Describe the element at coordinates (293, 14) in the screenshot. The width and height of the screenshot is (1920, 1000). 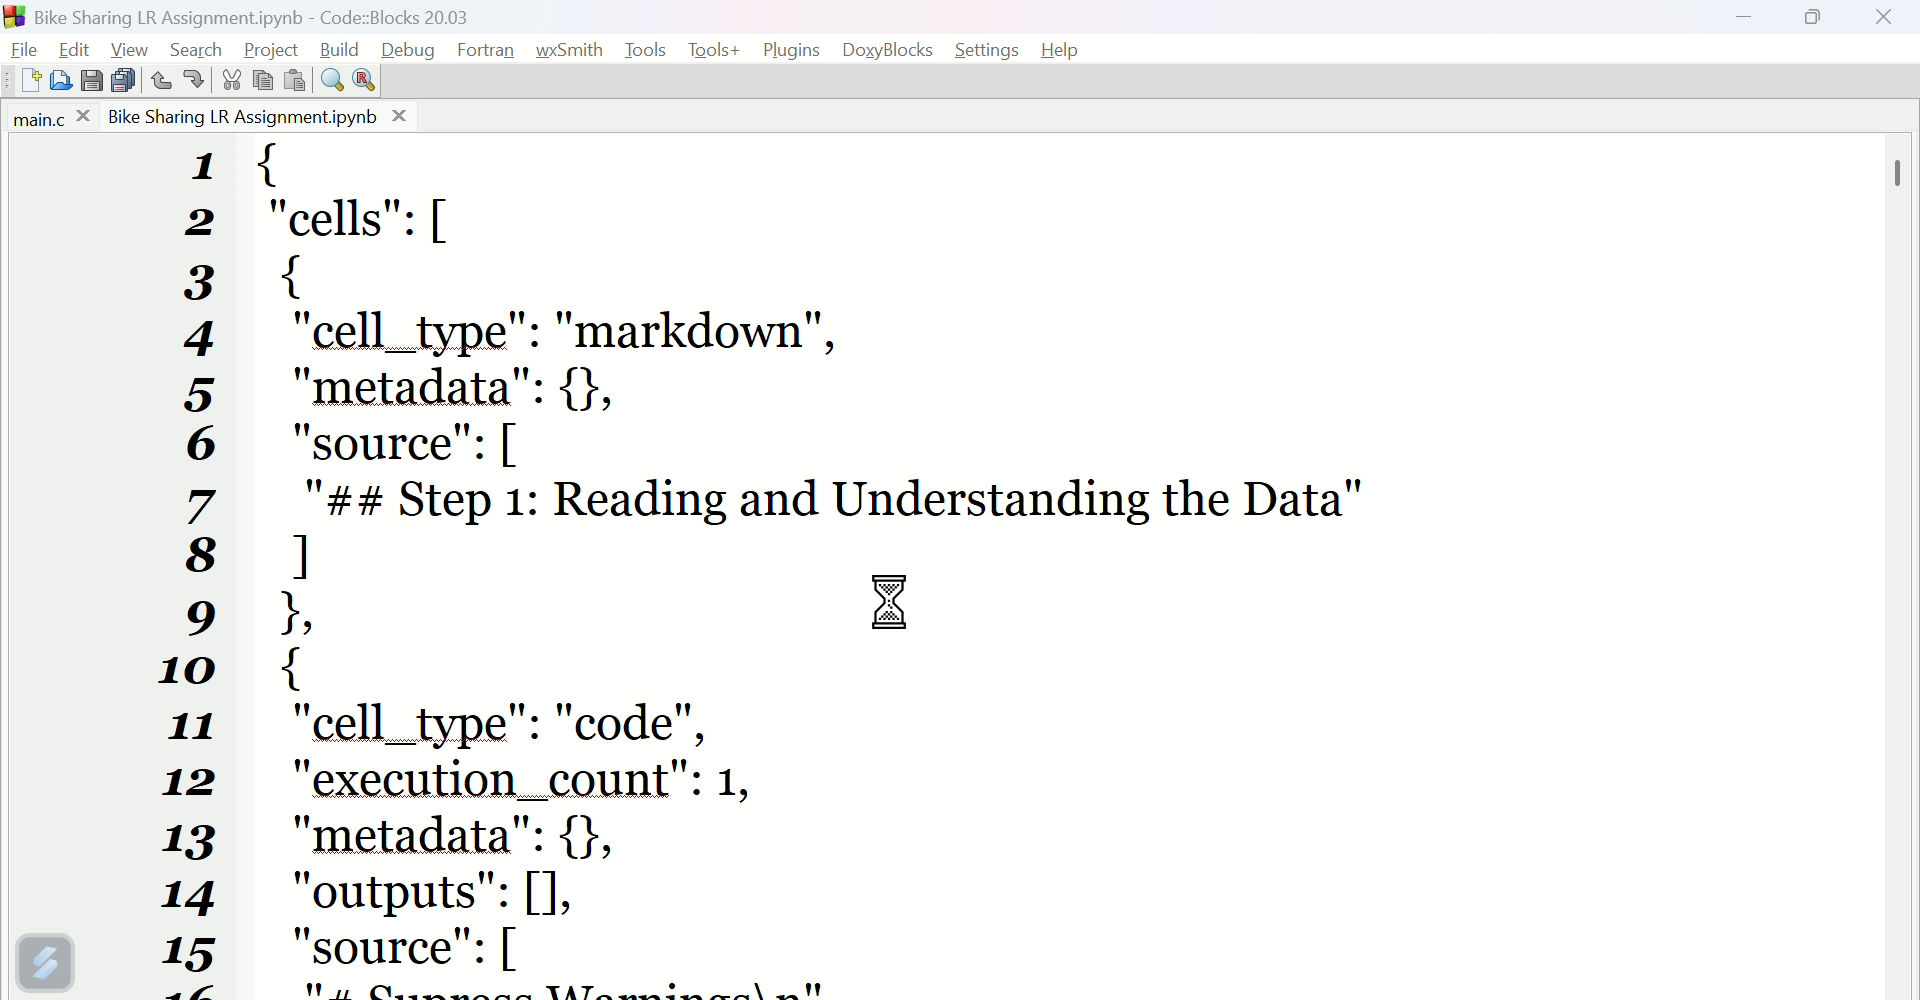
I see `BikesharingLrassignment.Ipynb code blocks 20.03` at that location.